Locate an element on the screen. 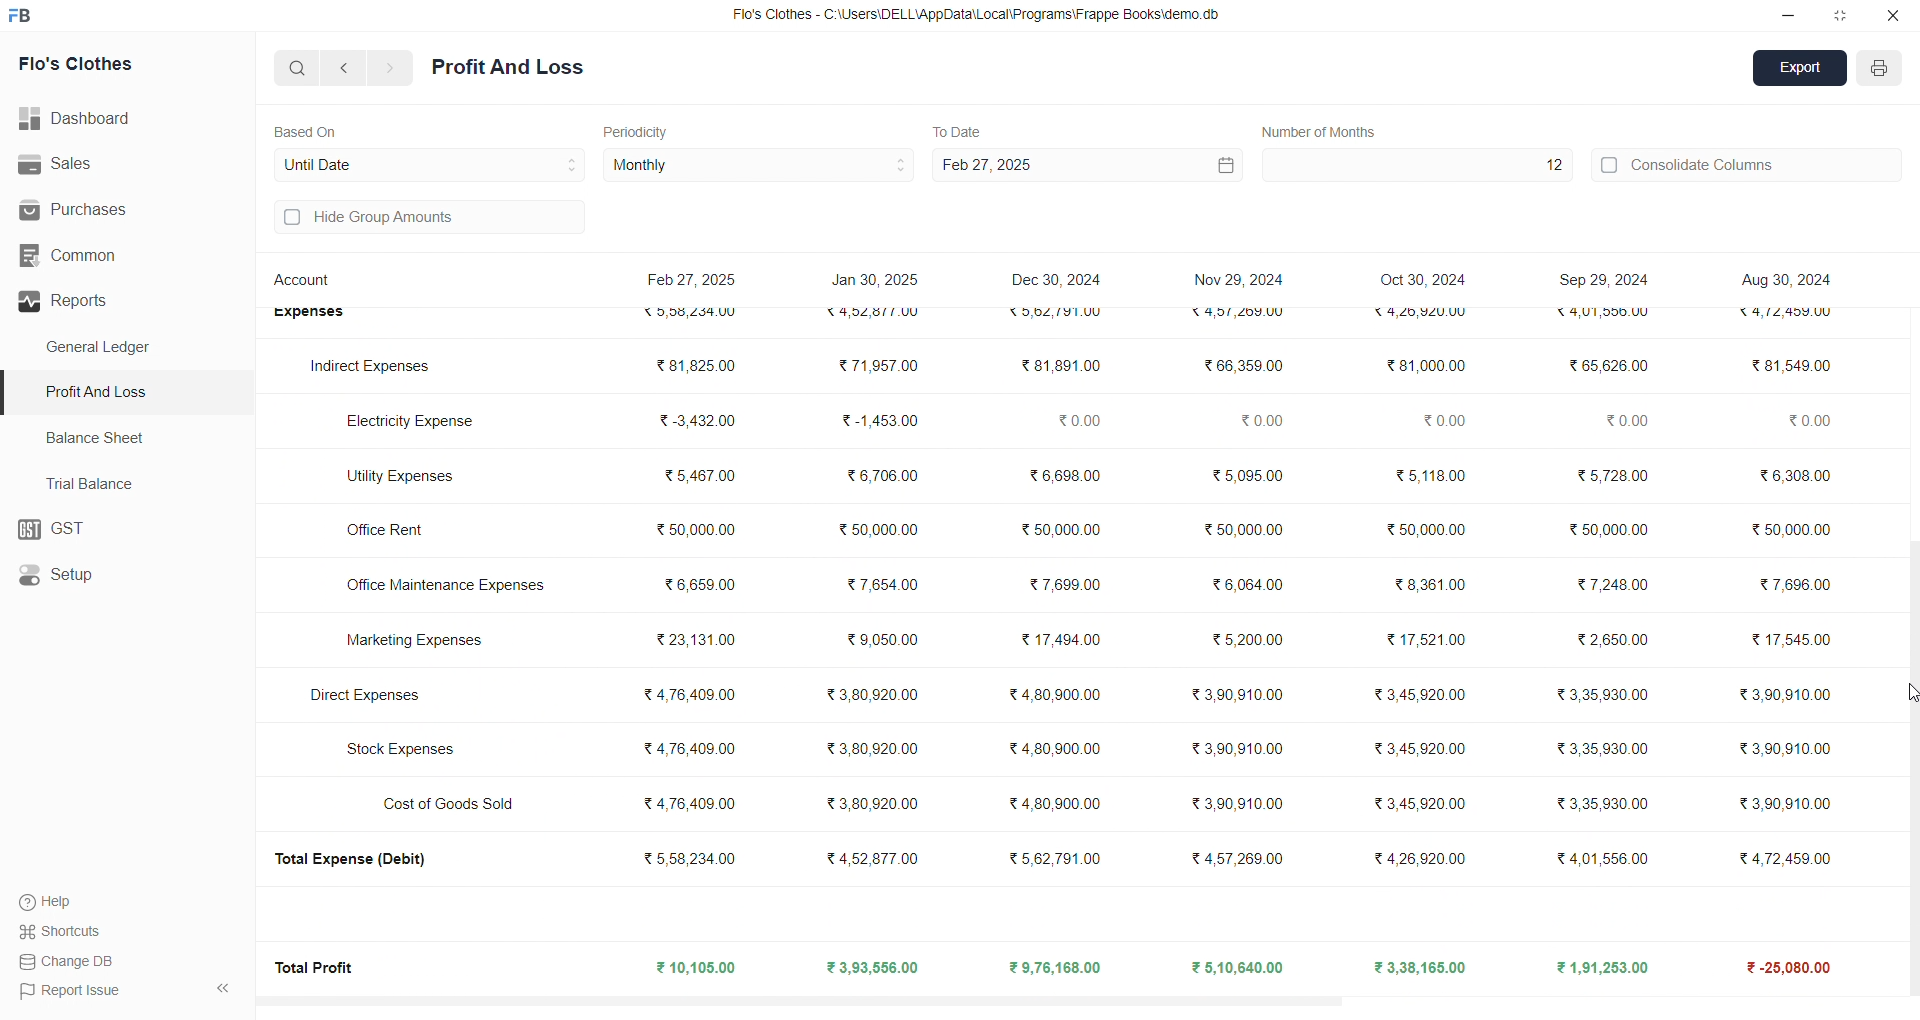 The width and height of the screenshot is (1920, 1020). ₹ 3,45,920.00 is located at coordinates (1418, 748).